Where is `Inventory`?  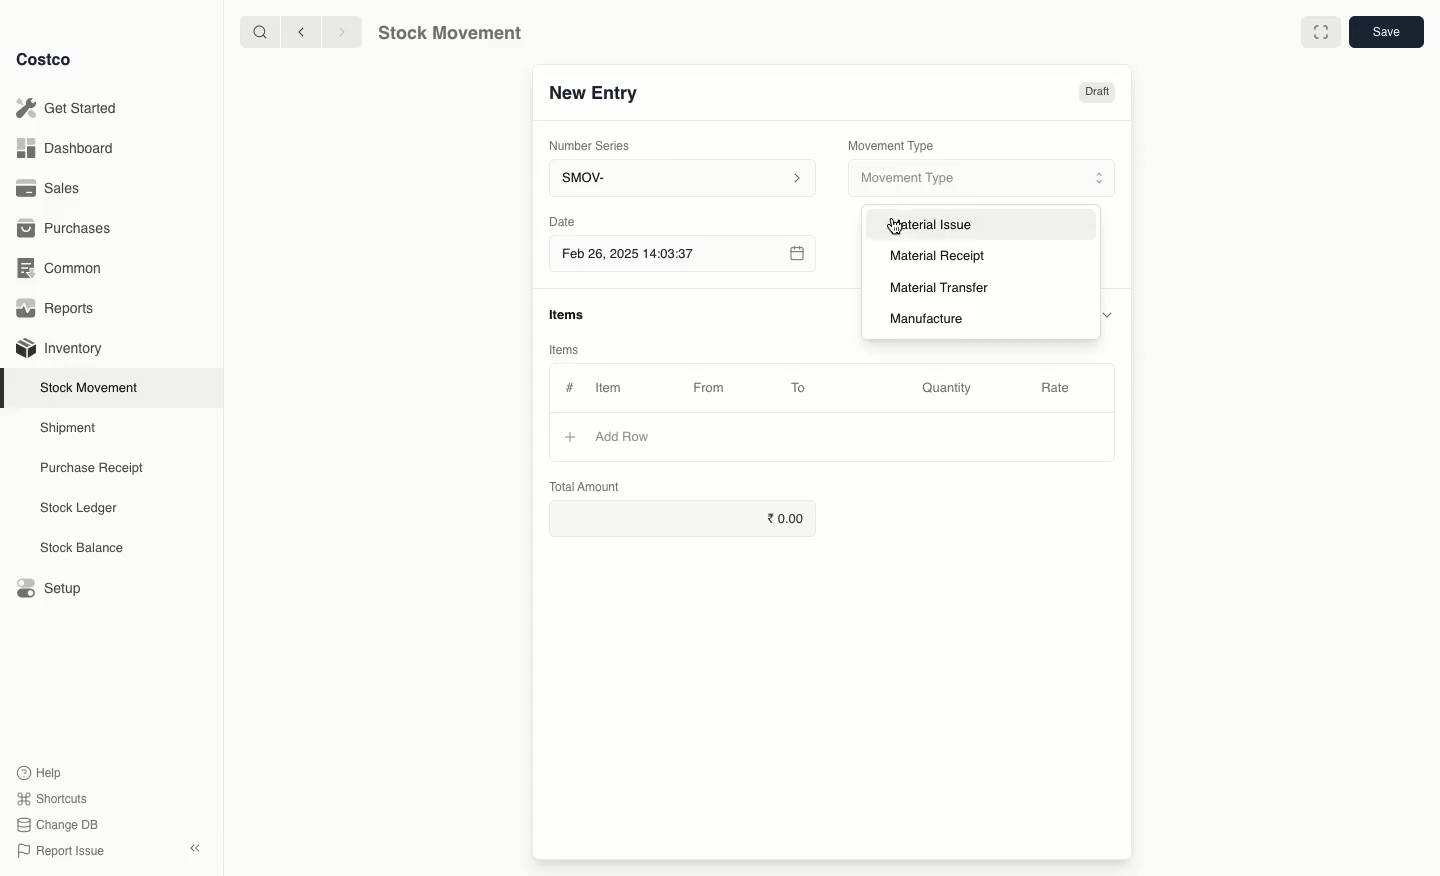 Inventory is located at coordinates (62, 349).